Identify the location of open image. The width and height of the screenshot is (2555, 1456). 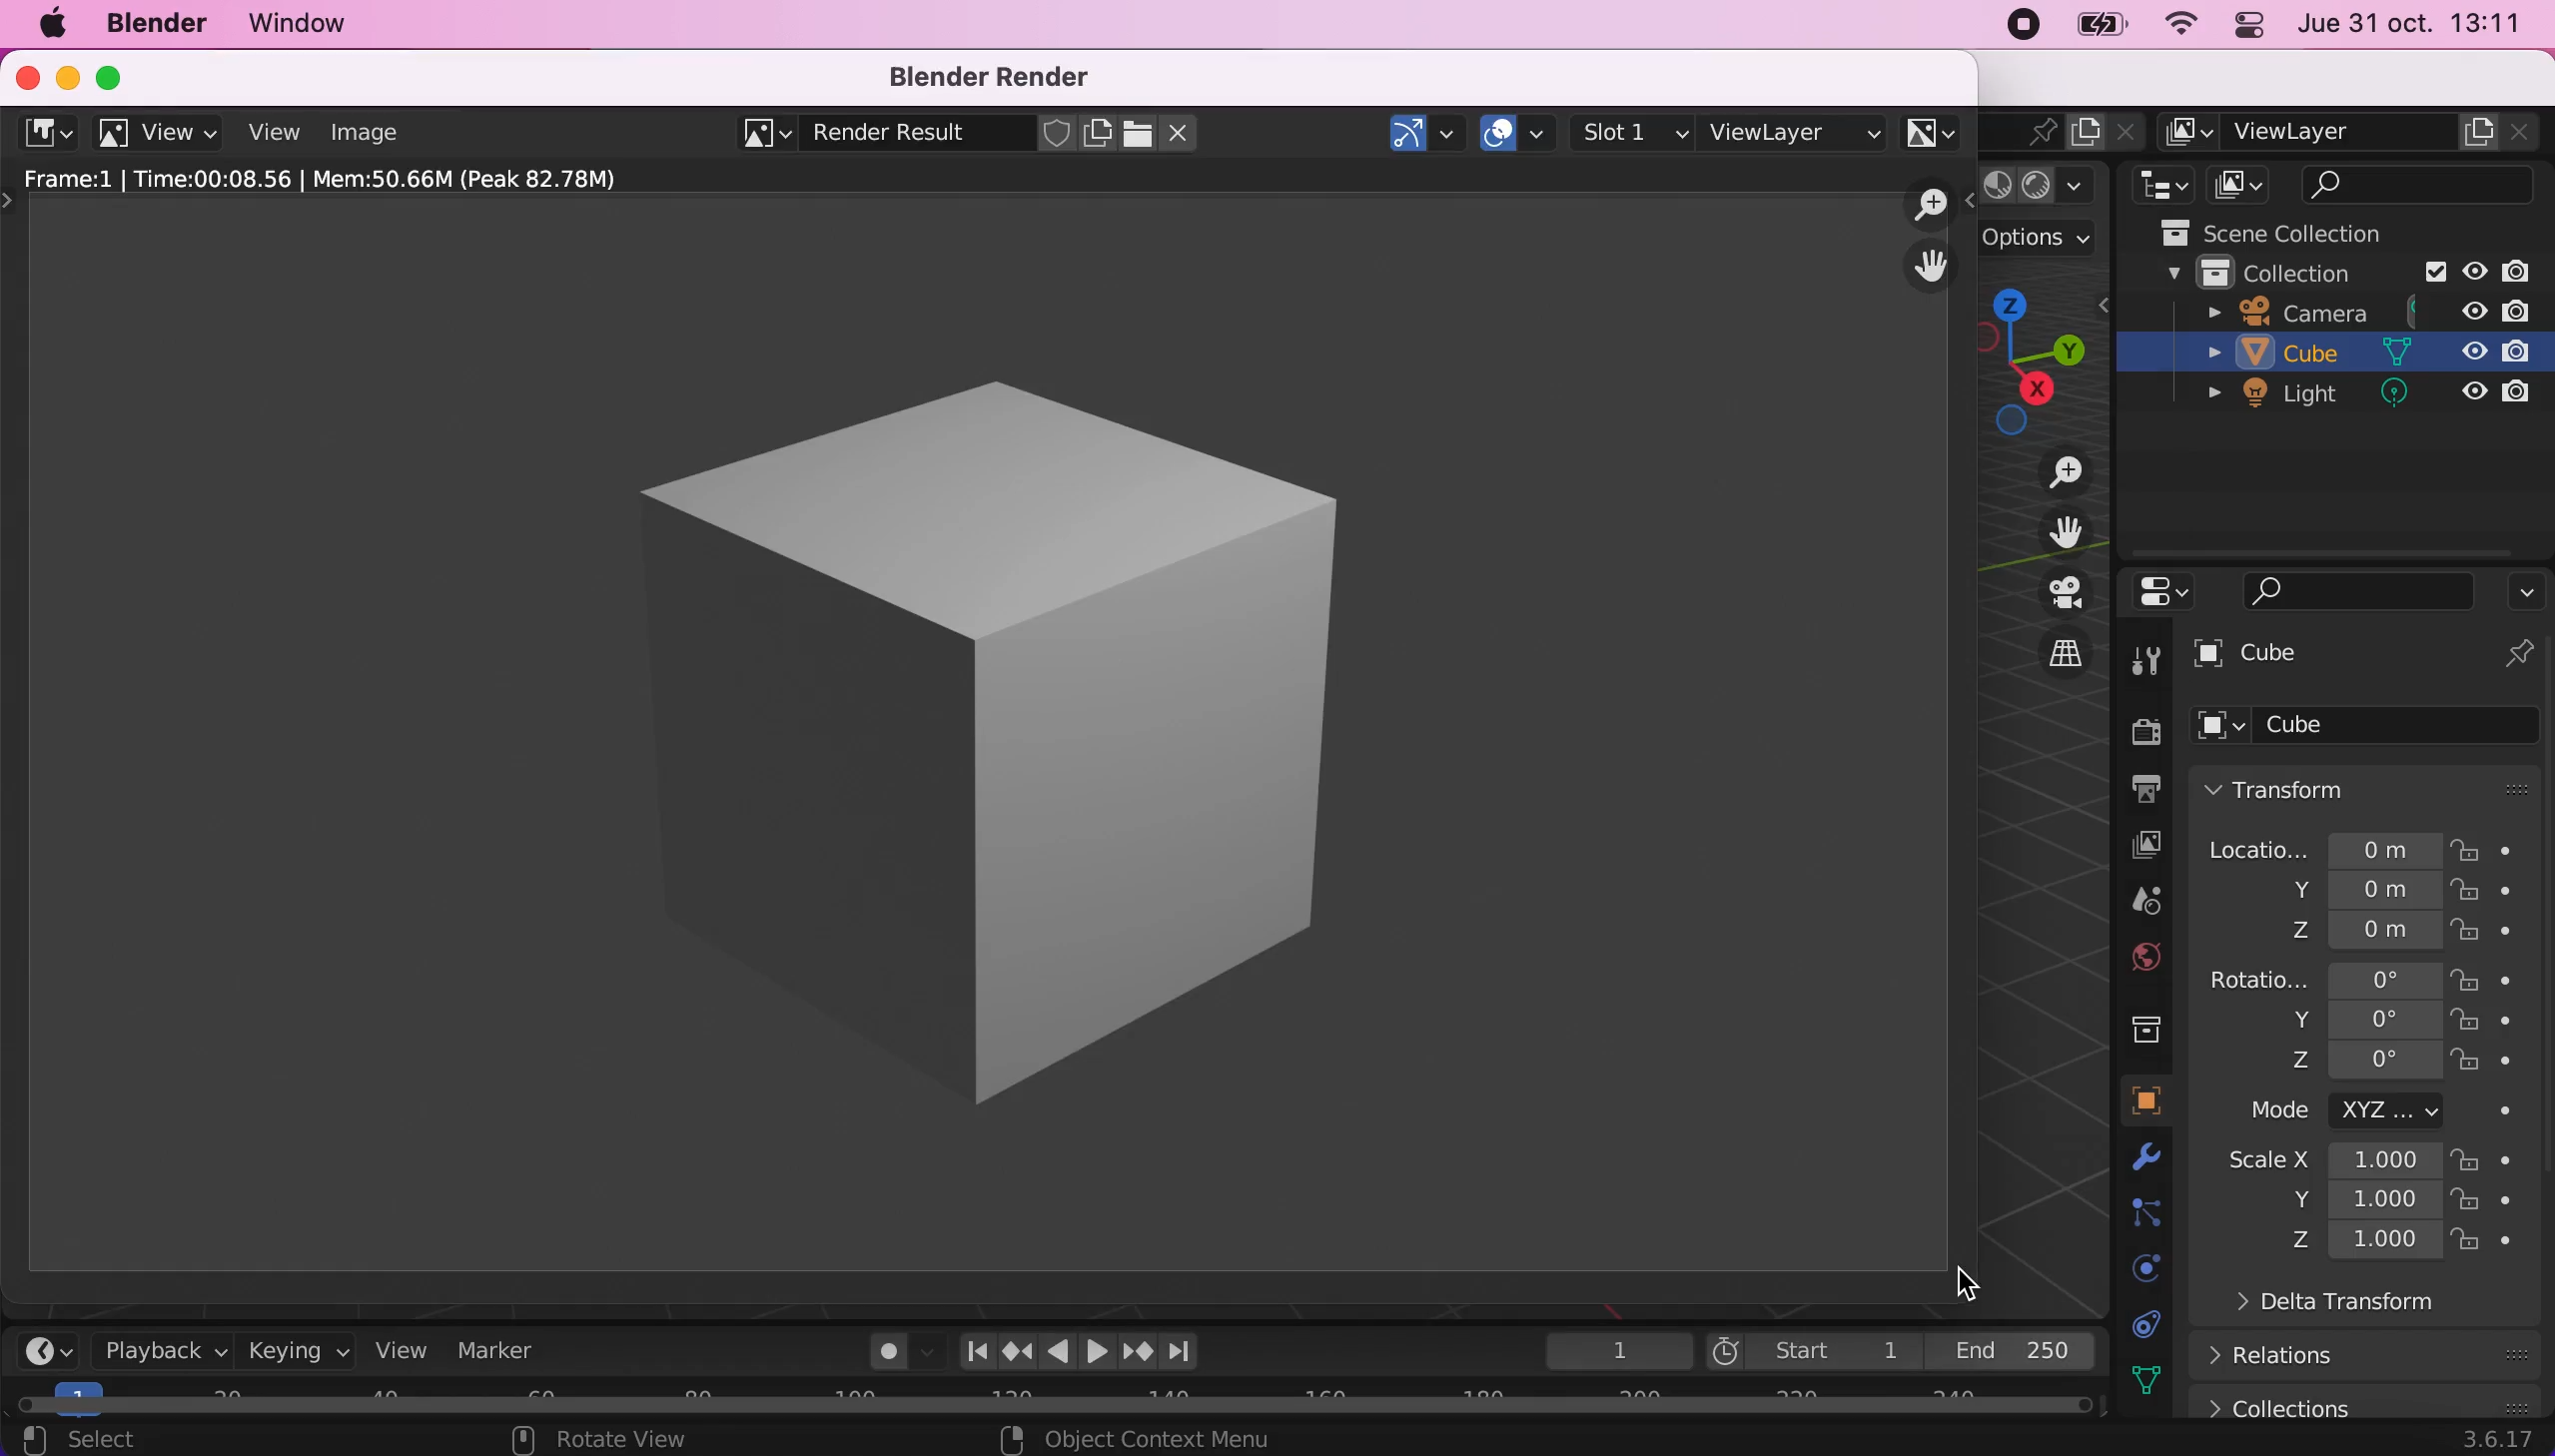
(1135, 133).